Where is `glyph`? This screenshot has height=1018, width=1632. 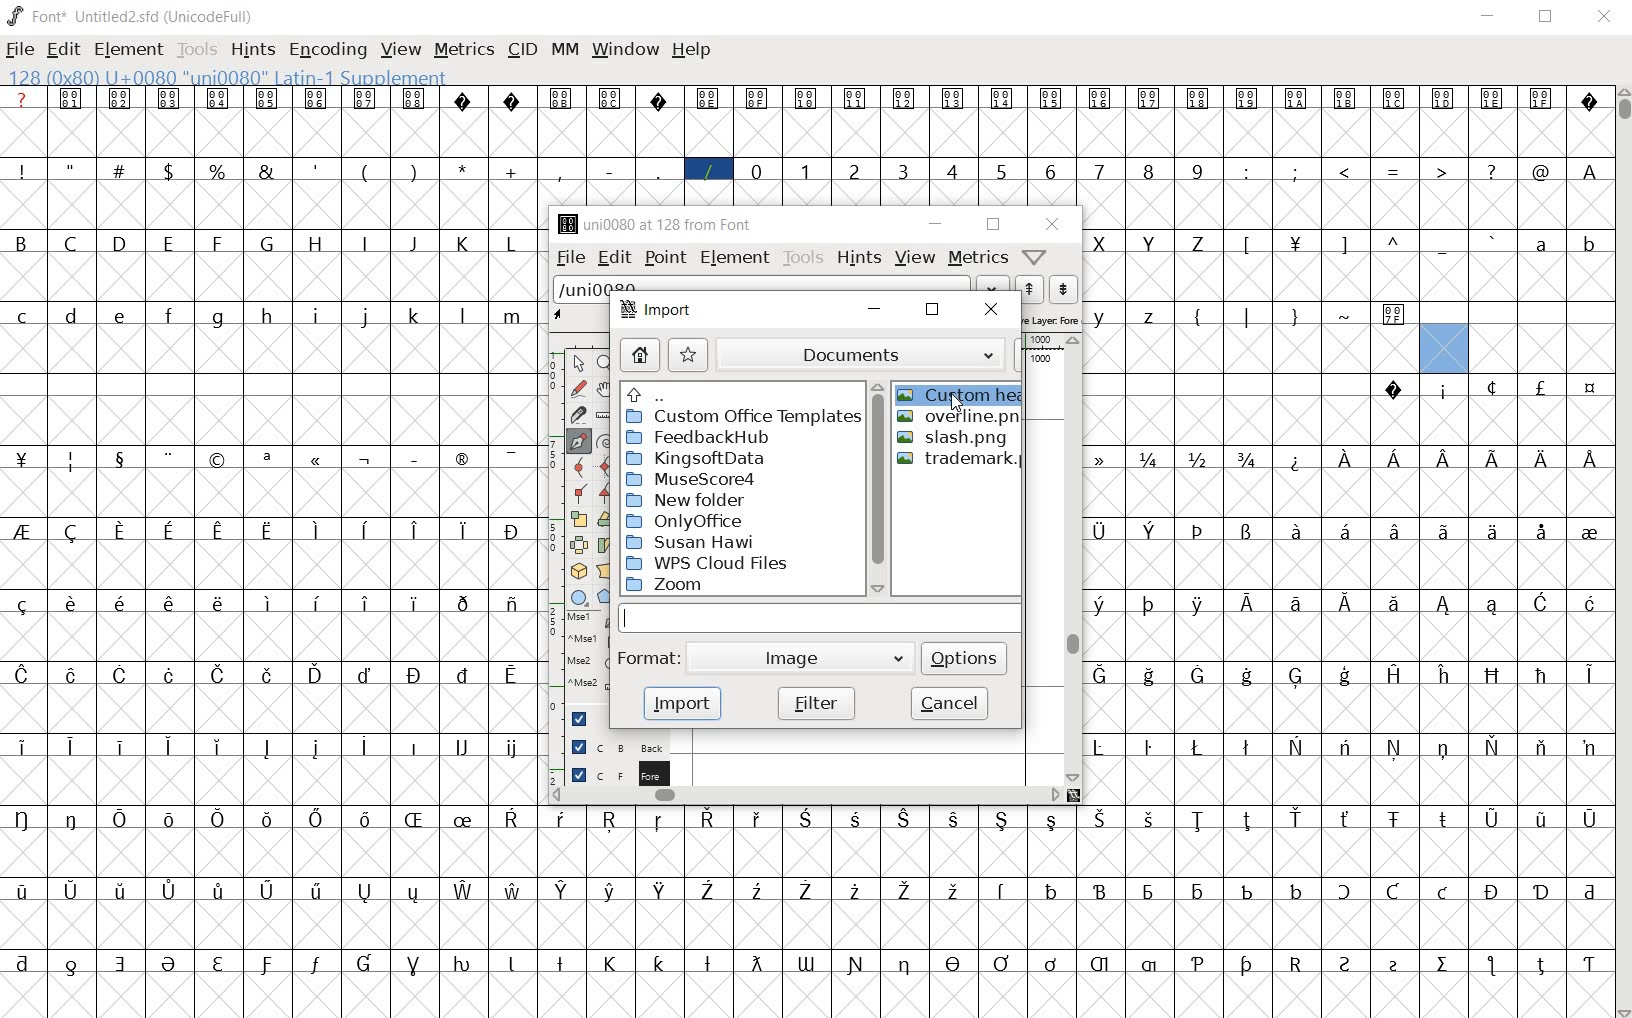 glyph is located at coordinates (854, 891).